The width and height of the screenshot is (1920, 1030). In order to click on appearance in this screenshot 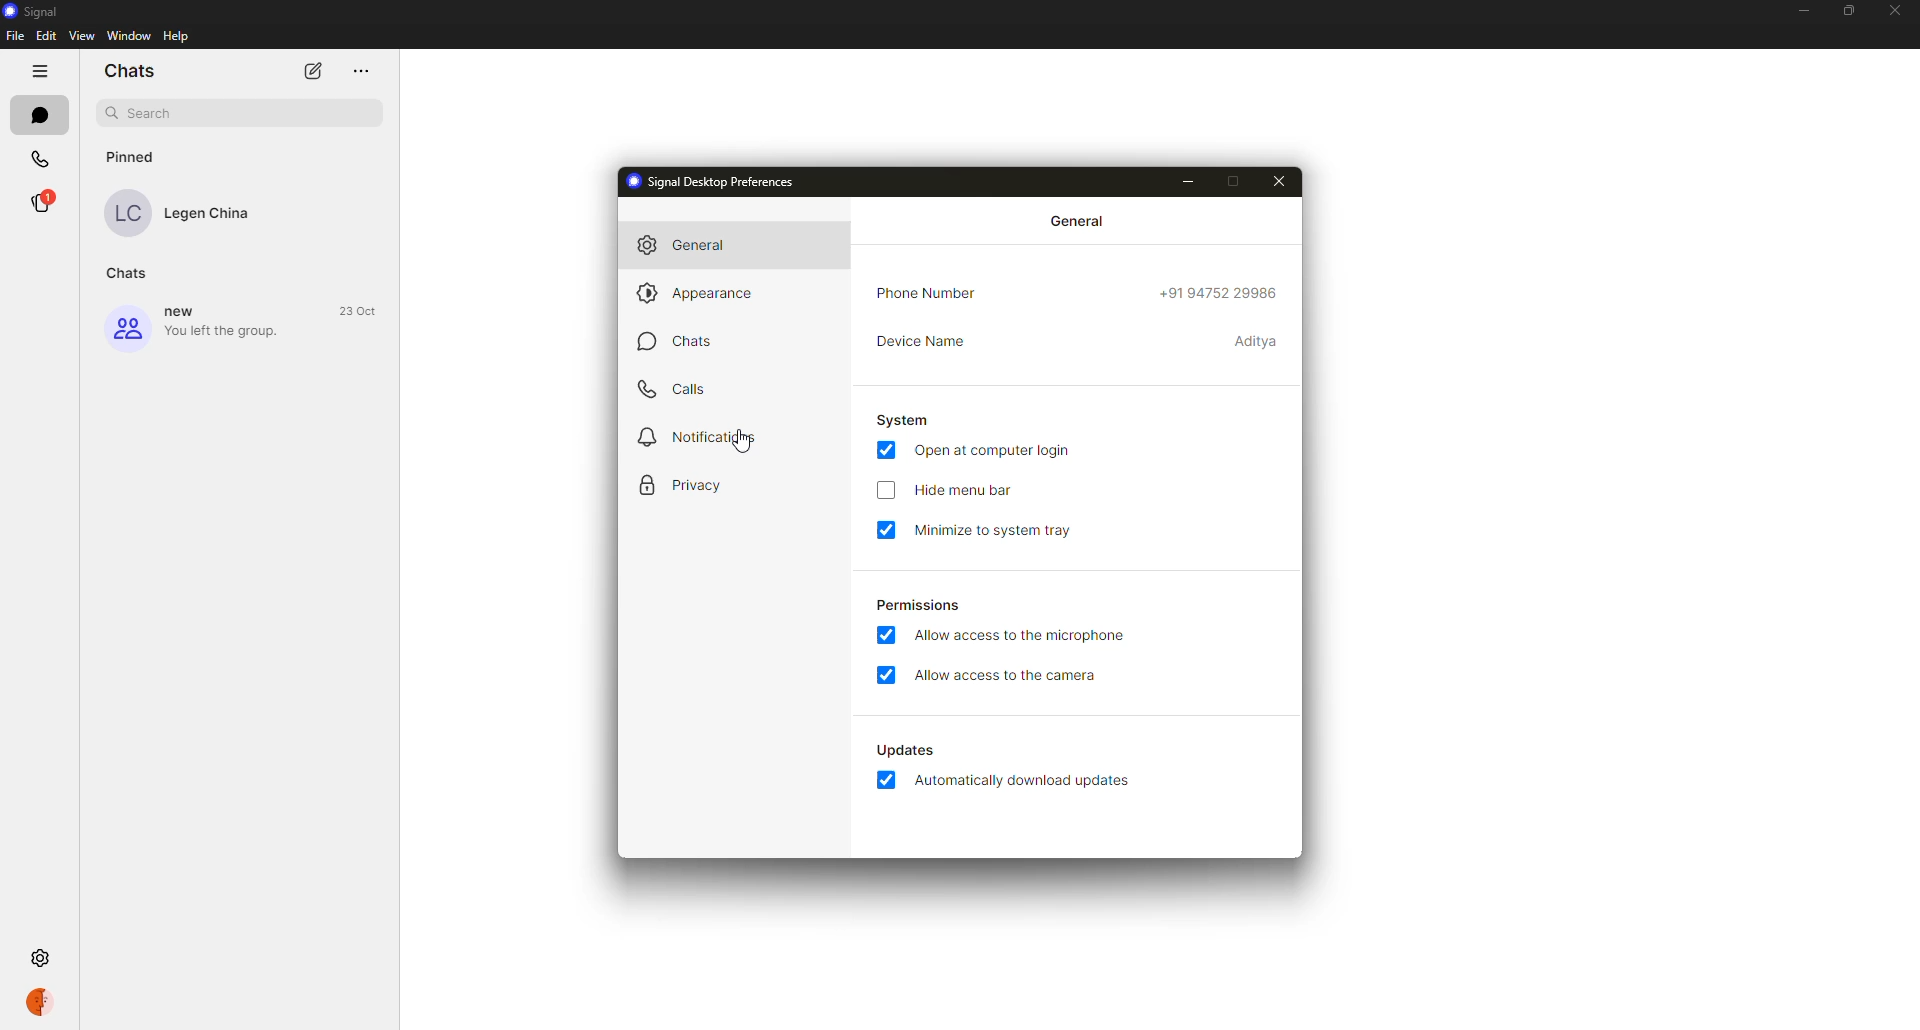, I will do `click(700, 294)`.